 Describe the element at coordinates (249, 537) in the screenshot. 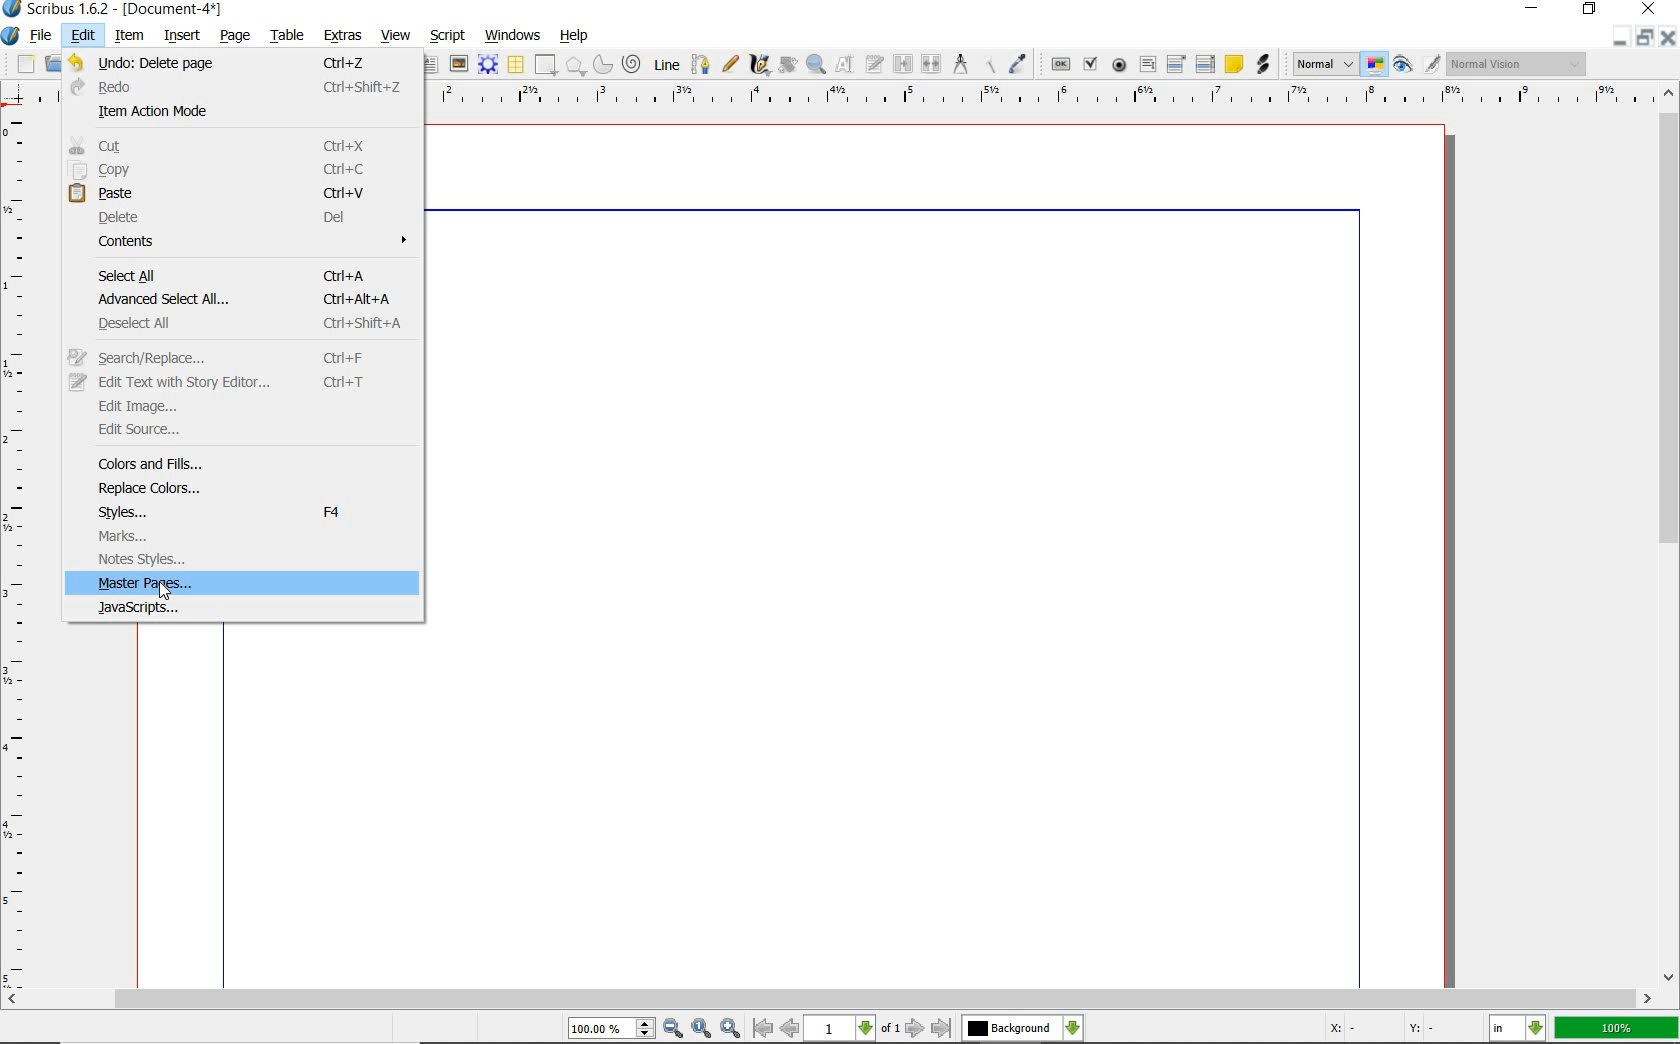

I see `marks` at that location.